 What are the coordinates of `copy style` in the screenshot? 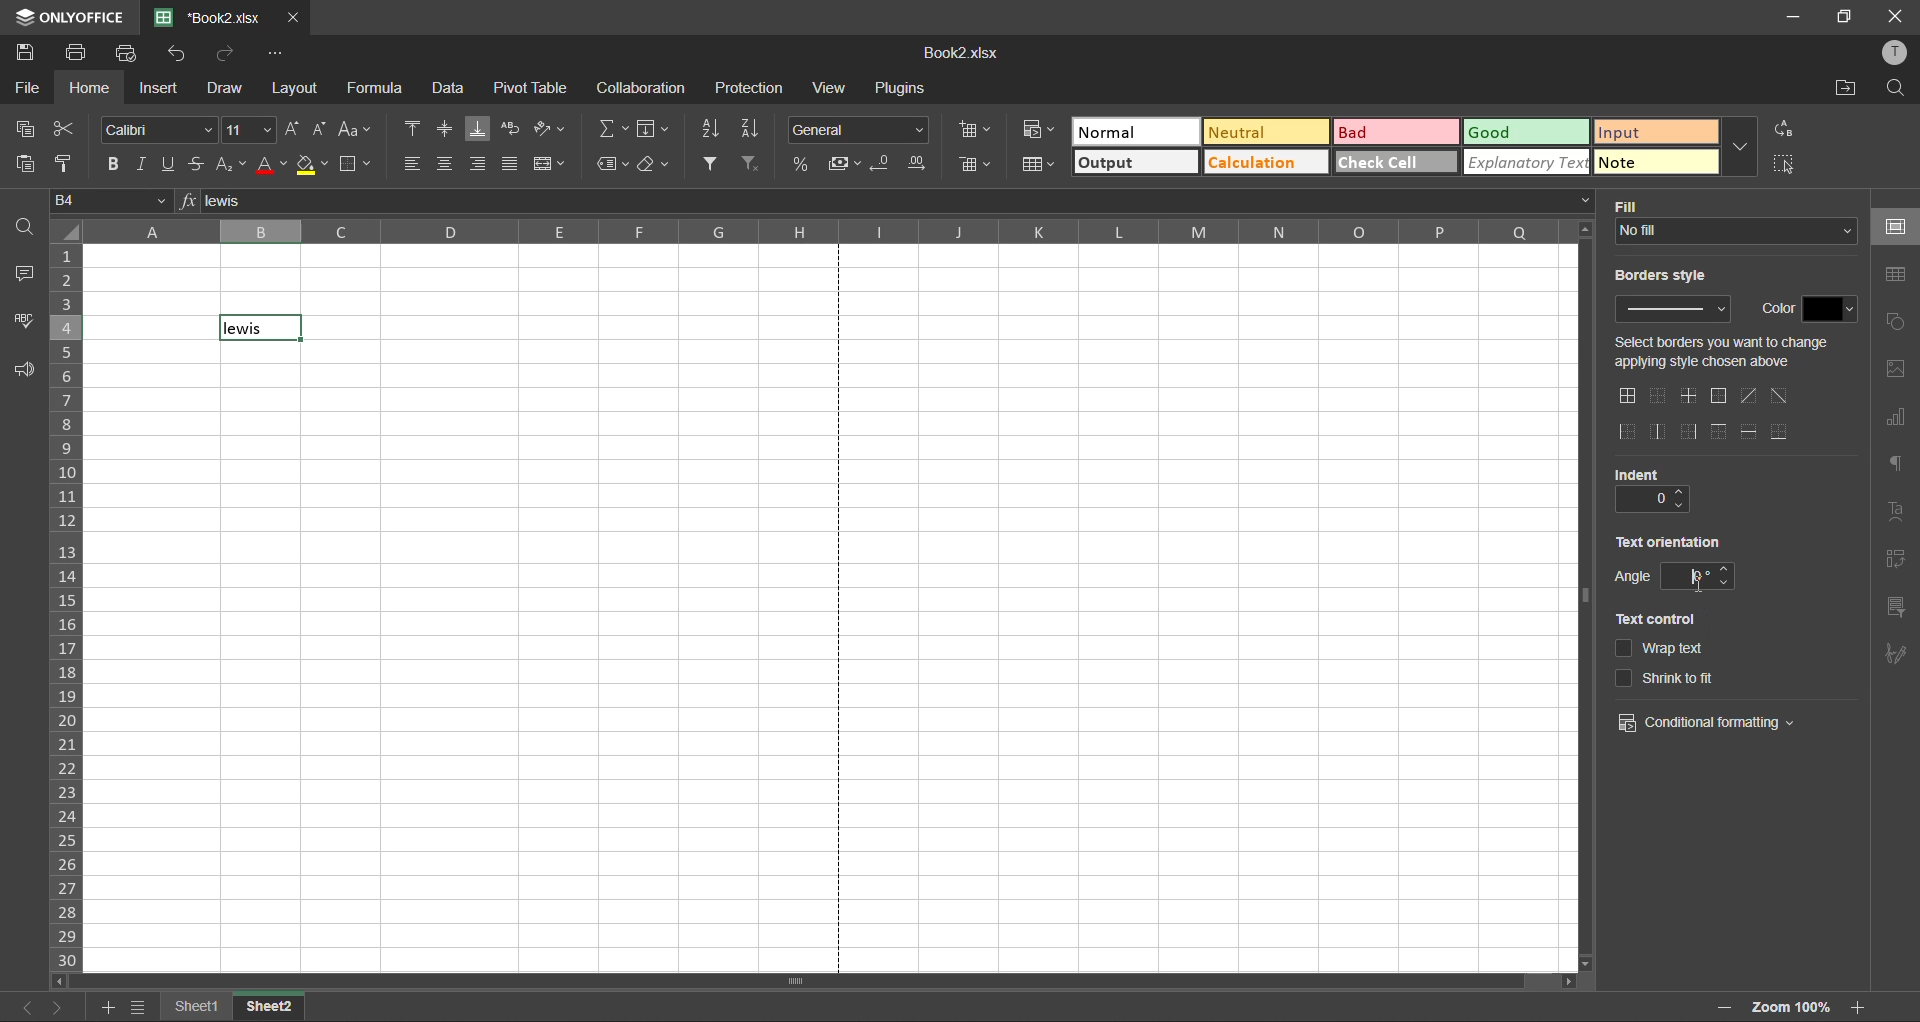 It's located at (72, 168).